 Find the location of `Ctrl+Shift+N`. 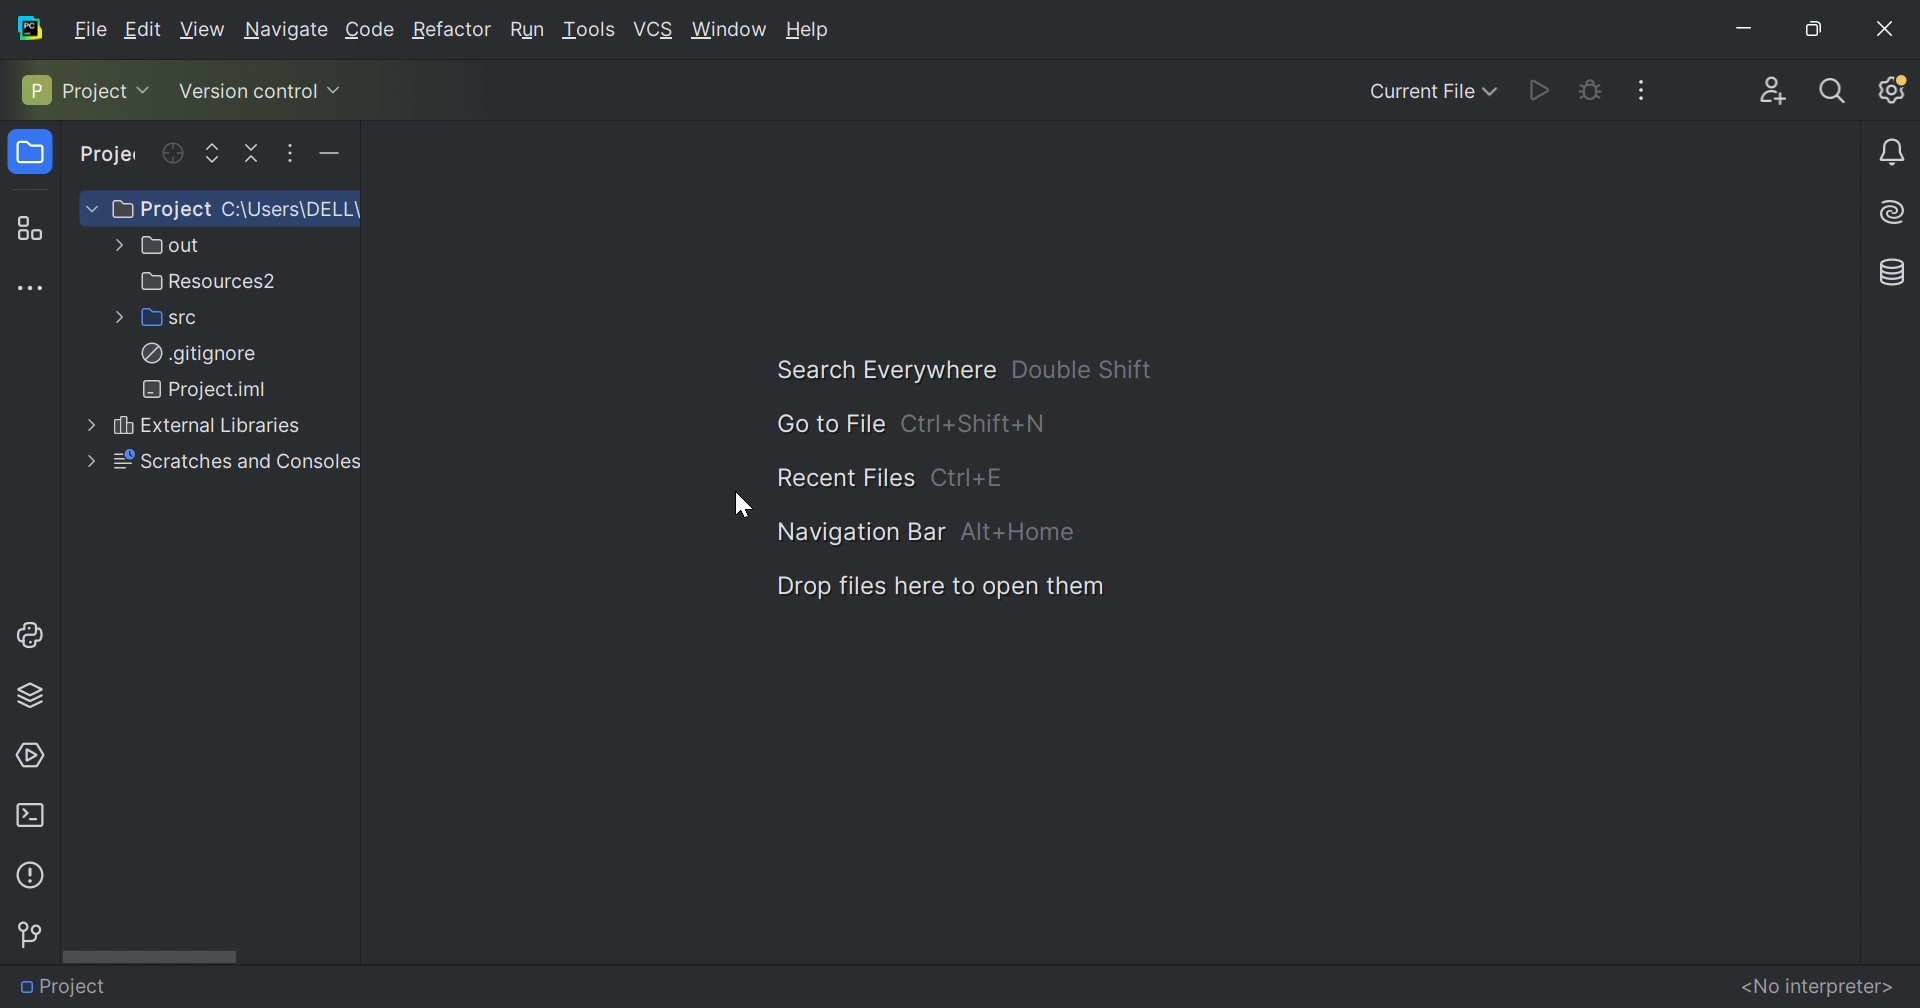

Ctrl+Shift+N is located at coordinates (979, 423).